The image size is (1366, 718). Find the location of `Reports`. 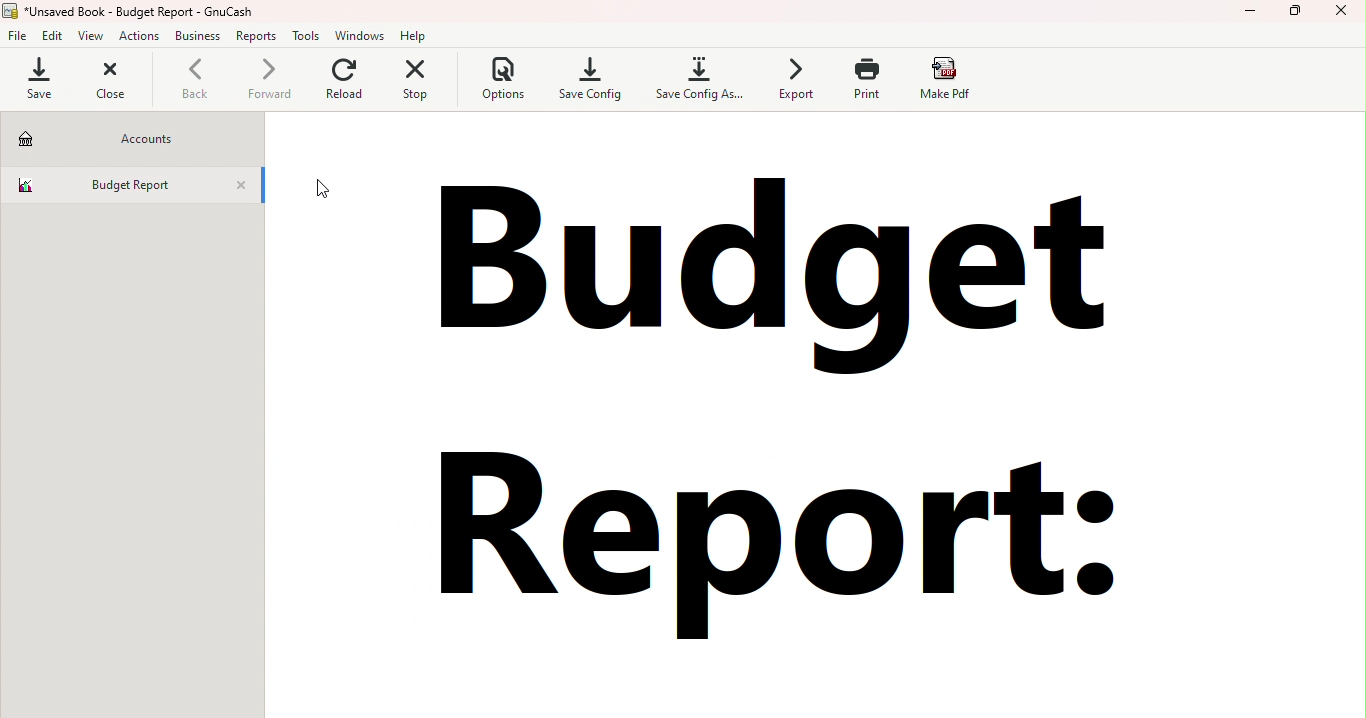

Reports is located at coordinates (258, 36).